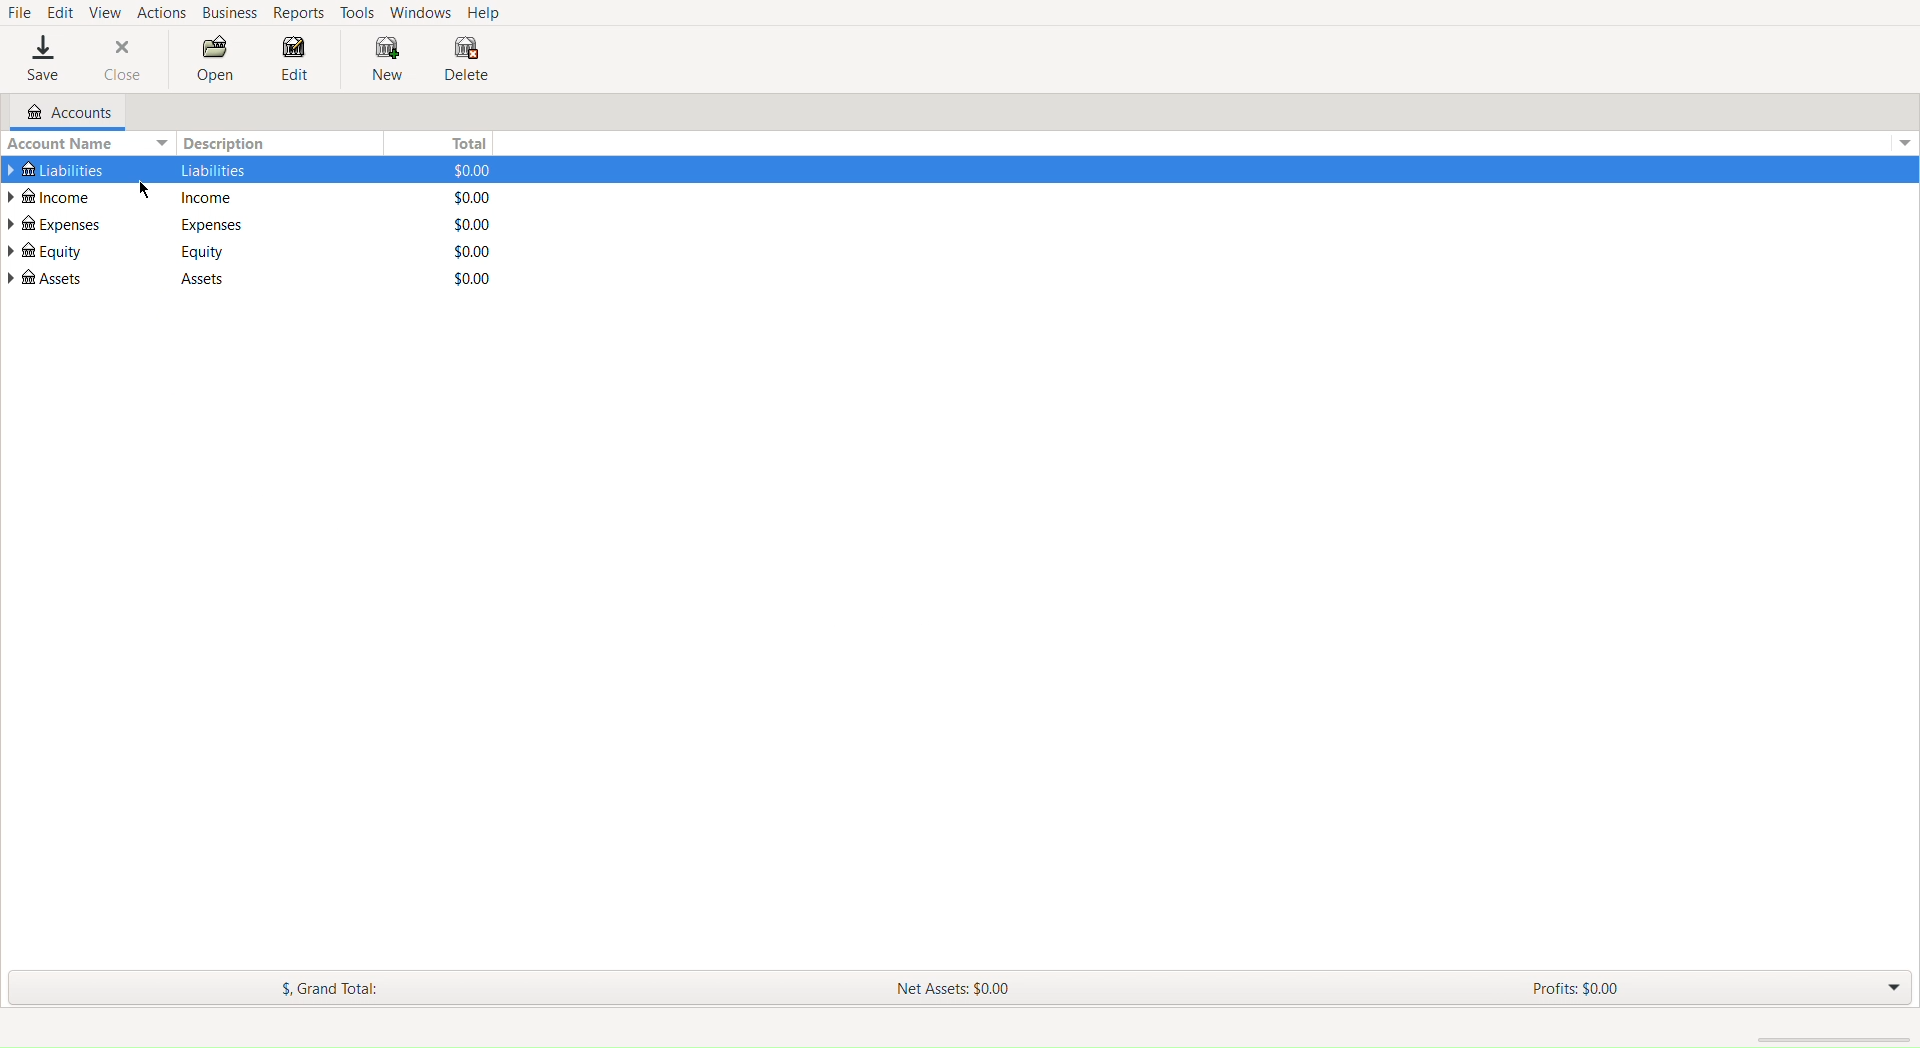  What do you see at coordinates (18, 13) in the screenshot?
I see `File` at bounding box center [18, 13].